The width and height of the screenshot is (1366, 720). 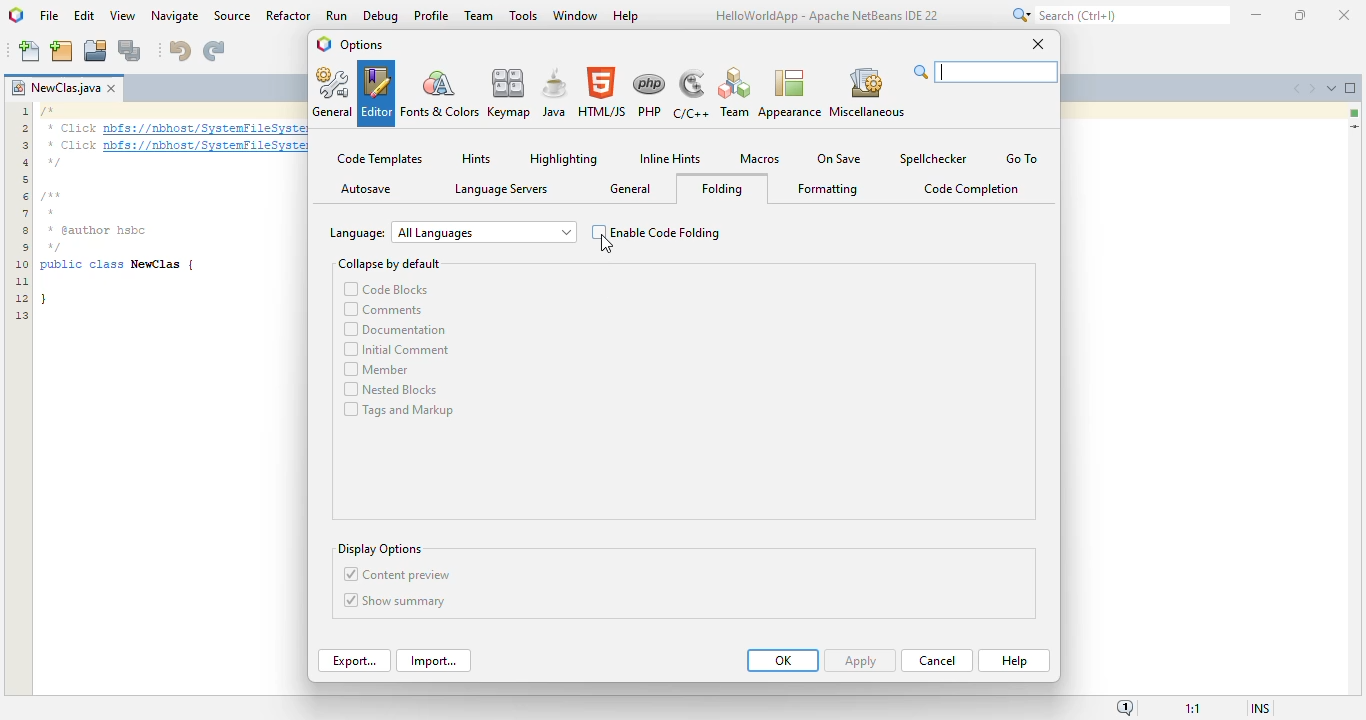 I want to click on spellchecker, so click(x=932, y=159).